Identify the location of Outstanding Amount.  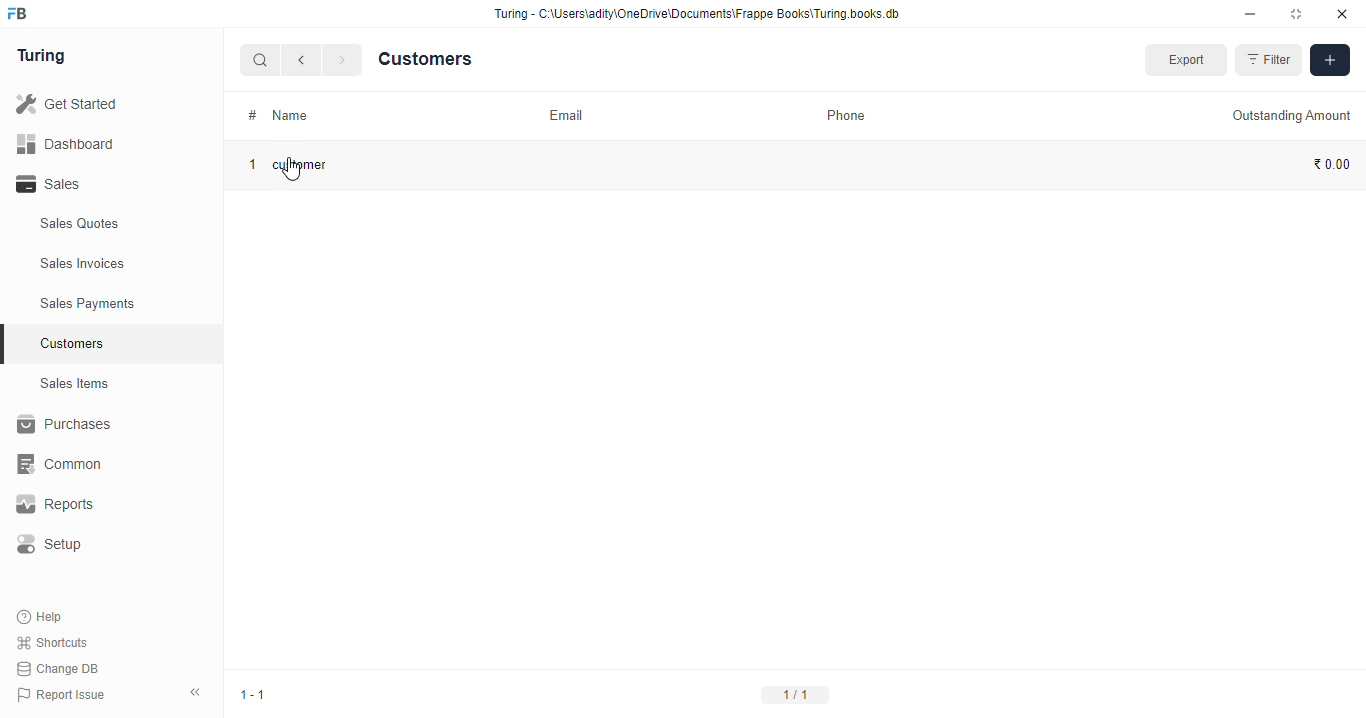
(1291, 111).